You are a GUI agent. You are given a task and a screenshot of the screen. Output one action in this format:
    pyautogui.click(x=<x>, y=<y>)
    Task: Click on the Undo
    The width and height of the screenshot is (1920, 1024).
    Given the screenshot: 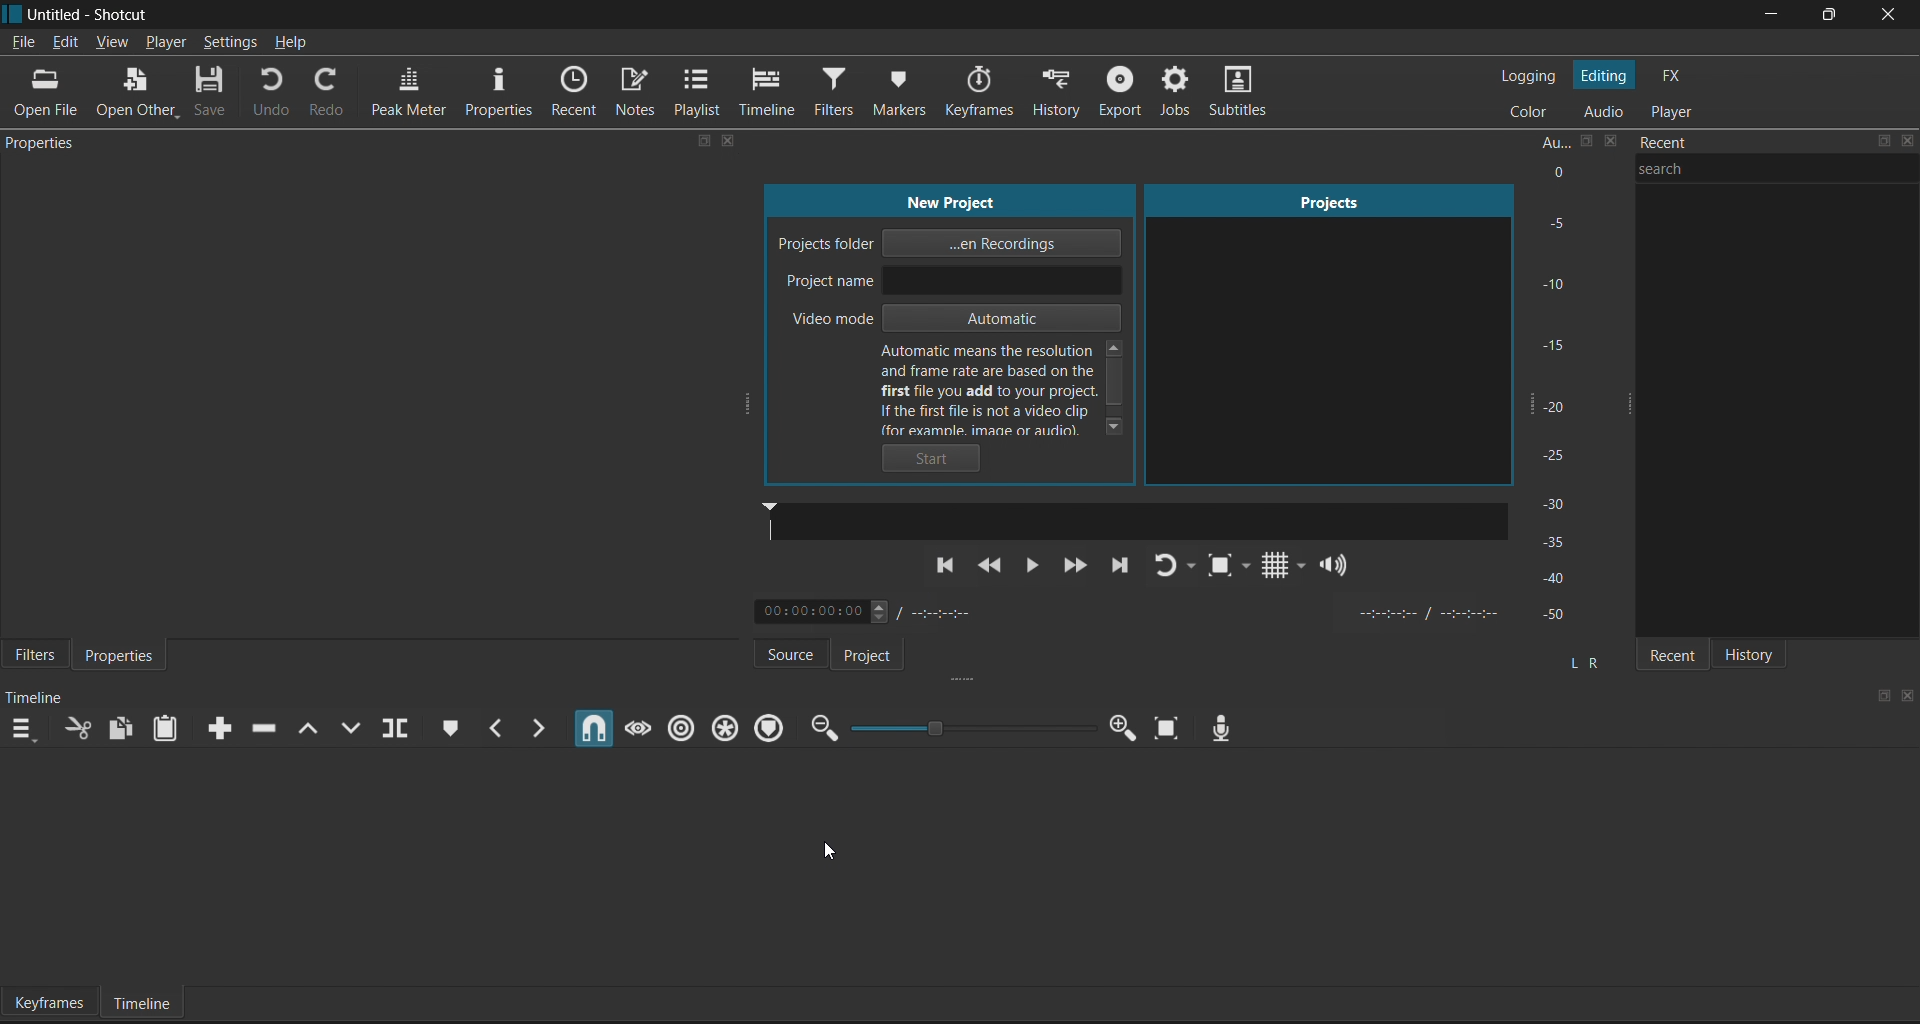 What is the action you would take?
    pyautogui.click(x=281, y=94)
    